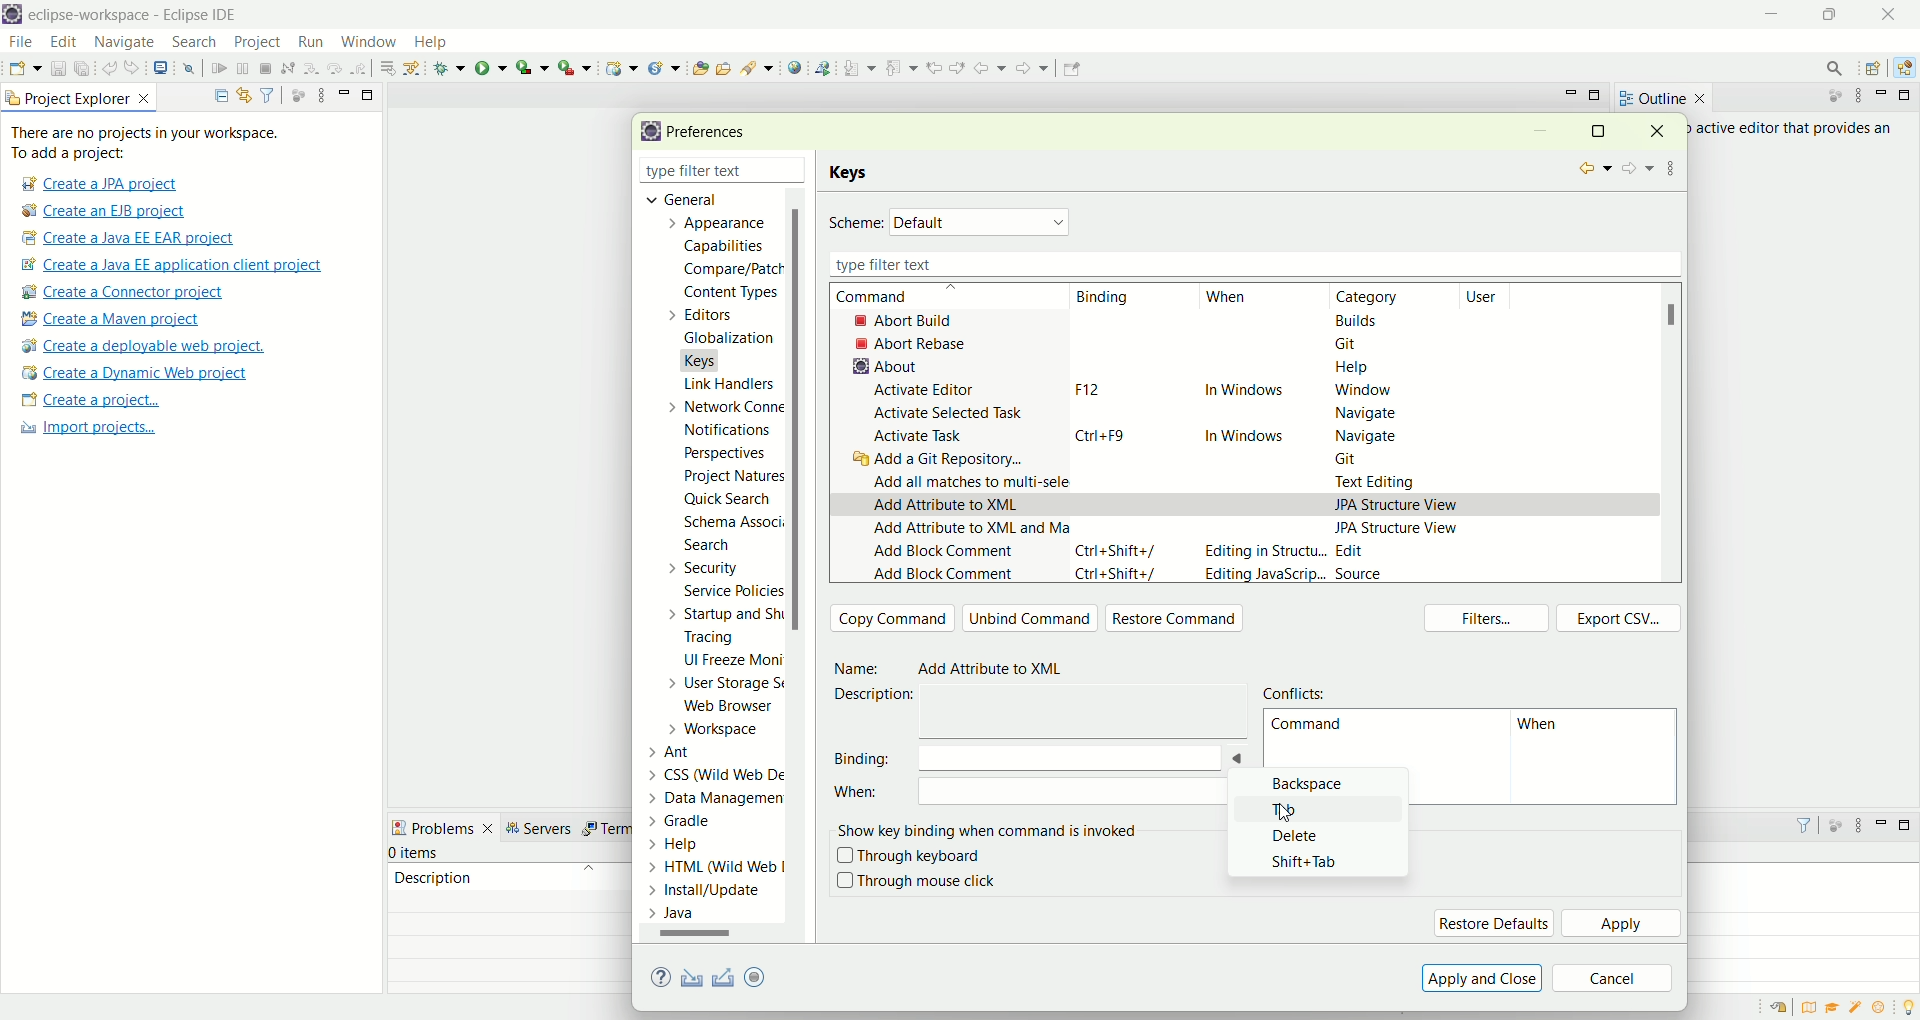 This screenshot has width=1920, height=1020. I want to click on open a terminal, so click(159, 68).